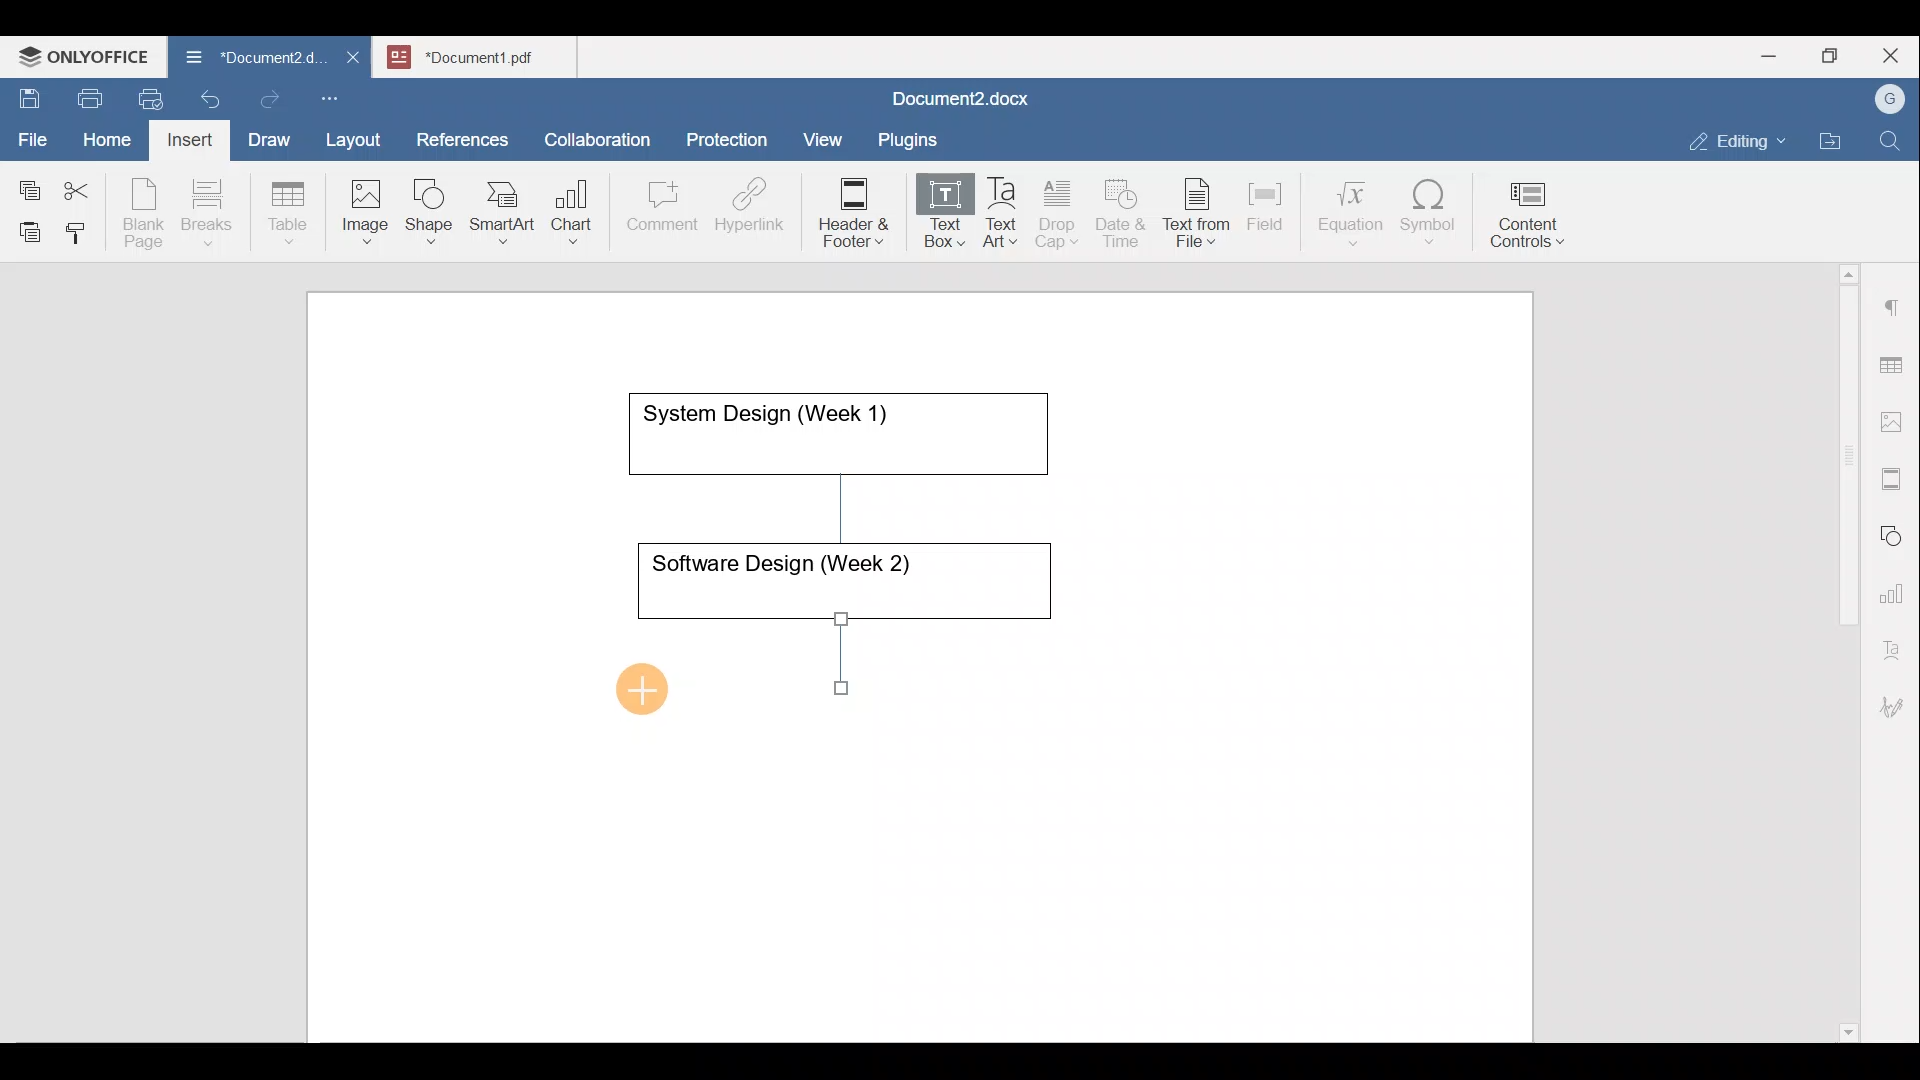 The image size is (1920, 1080). Describe the element at coordinates (1892, 142) in the screenshot. I see `Find` at that location.